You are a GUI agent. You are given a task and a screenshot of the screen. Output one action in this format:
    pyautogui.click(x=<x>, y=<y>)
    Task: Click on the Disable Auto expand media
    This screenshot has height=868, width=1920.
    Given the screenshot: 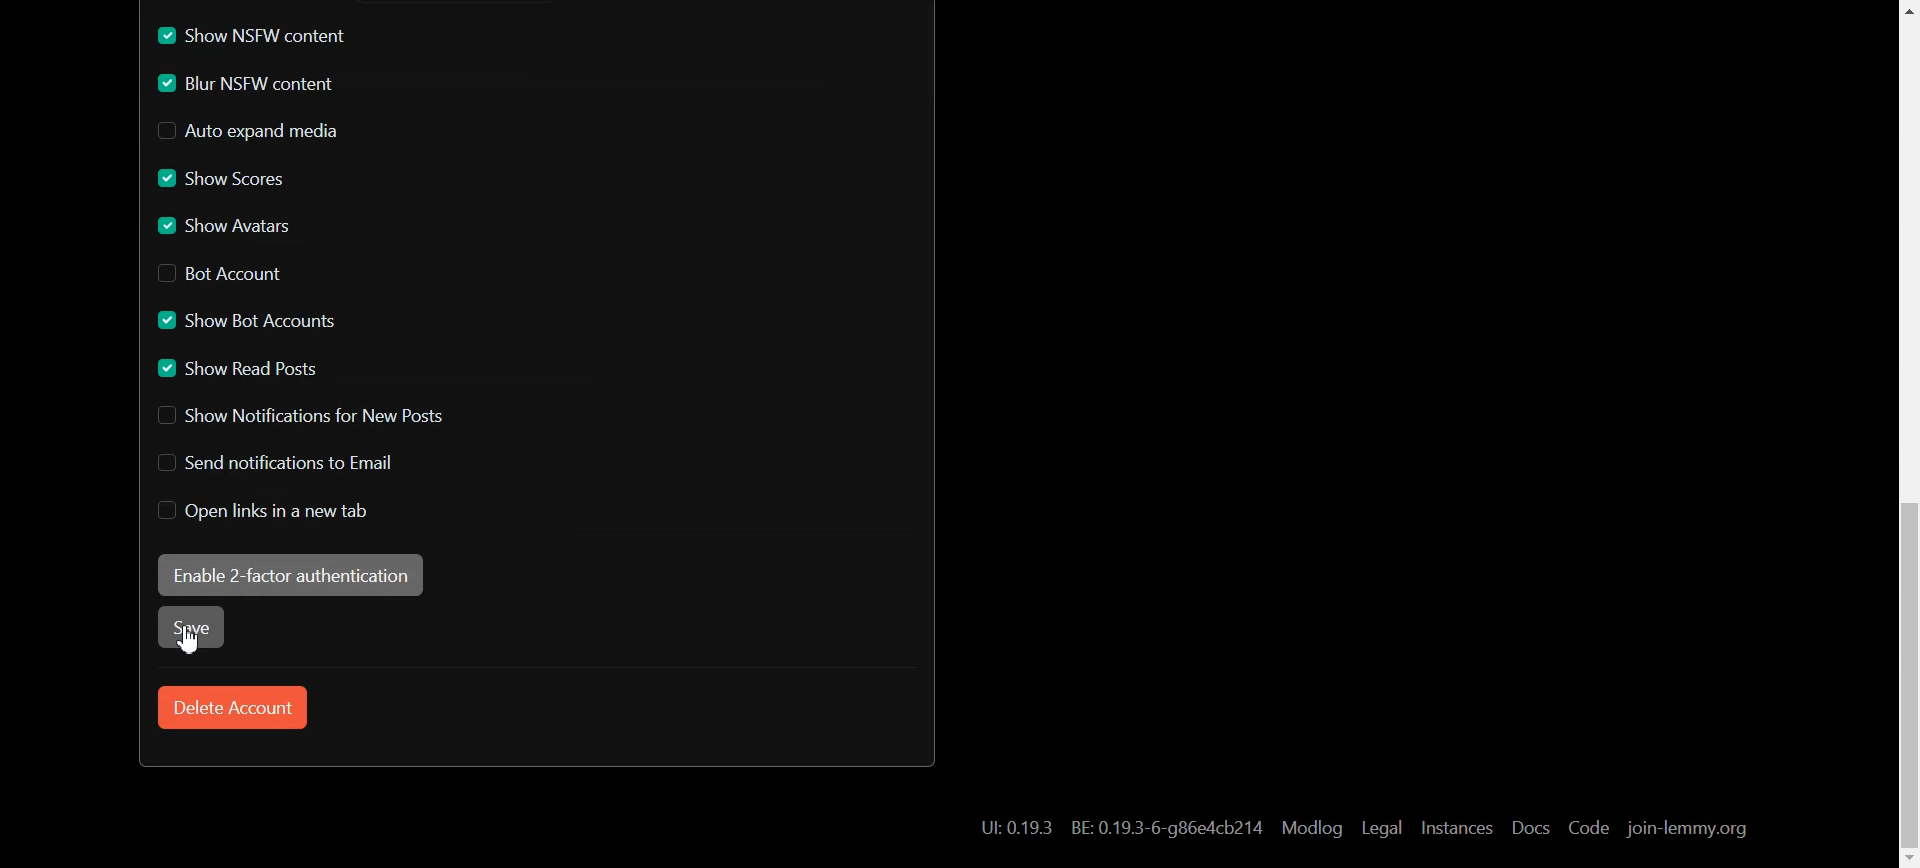 What is the action you would take?
    pyautogui.click(x=247, y=132)
    